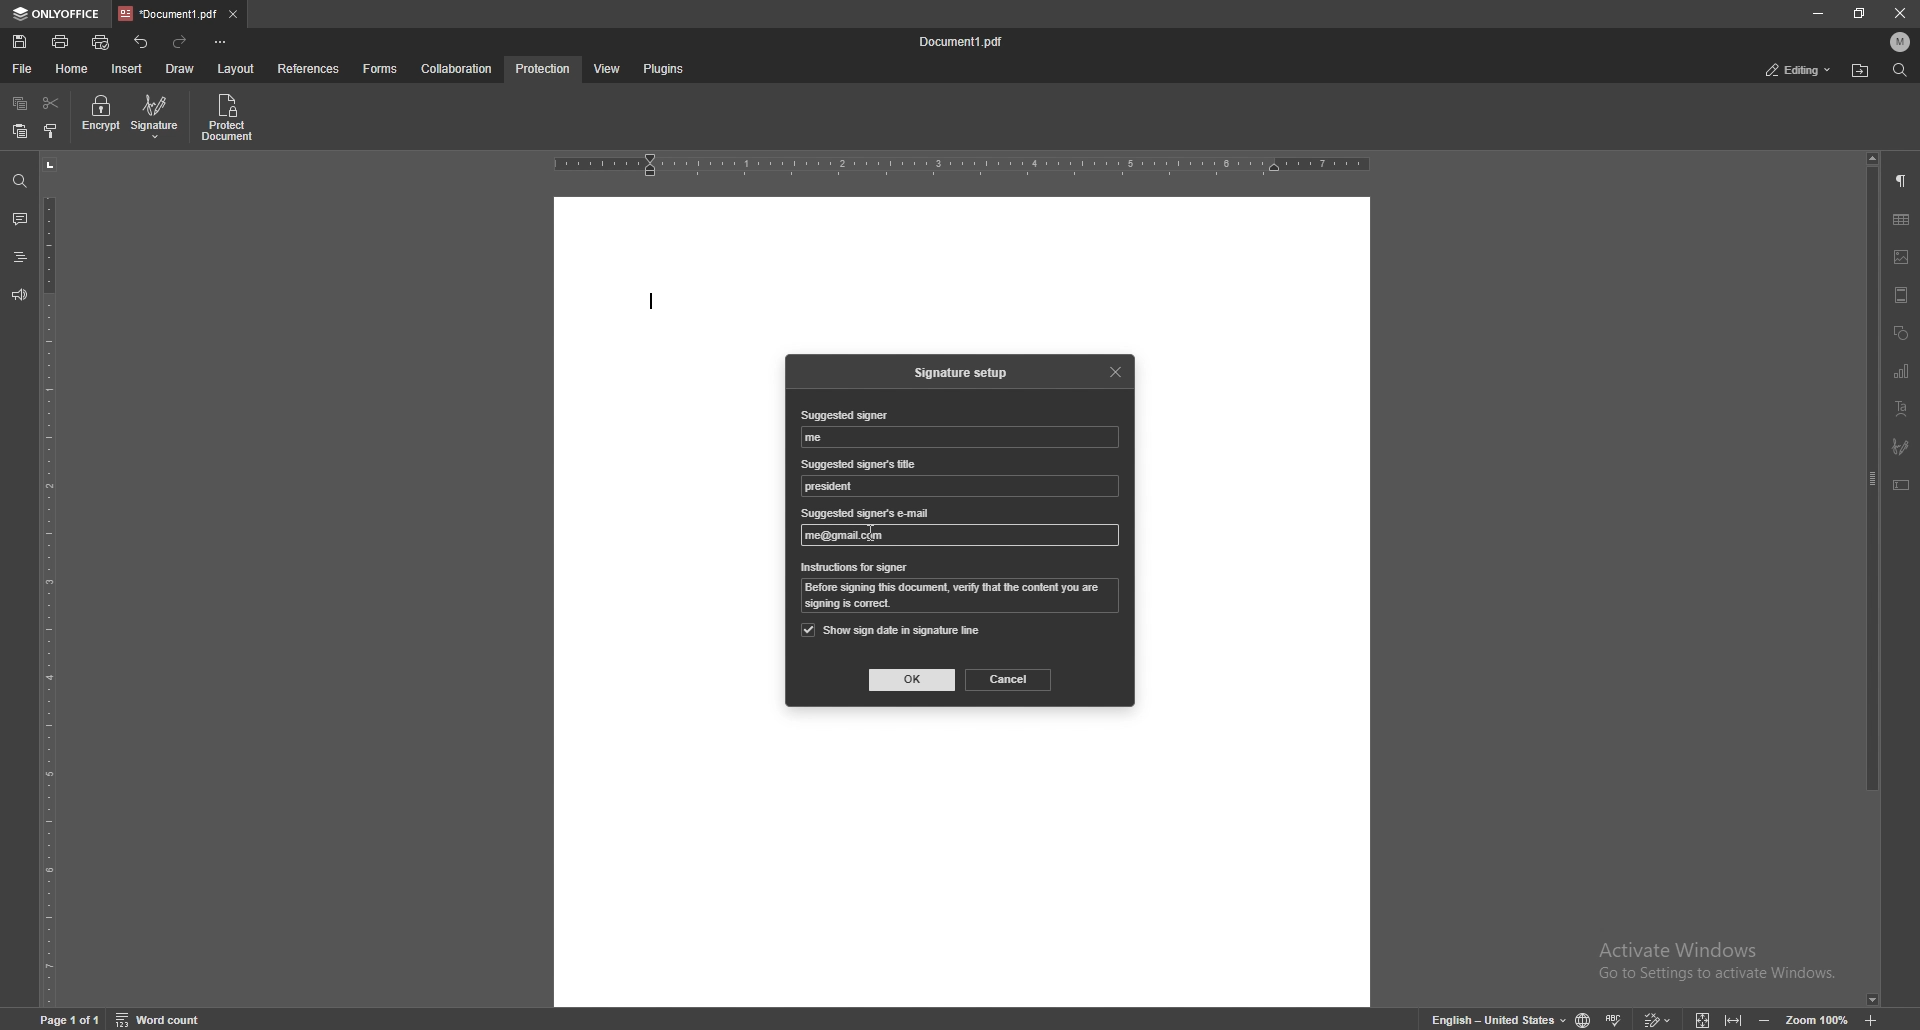 The height and width of the screenshot is (1030, 1920). I want to click on paste, so click(19, 132).